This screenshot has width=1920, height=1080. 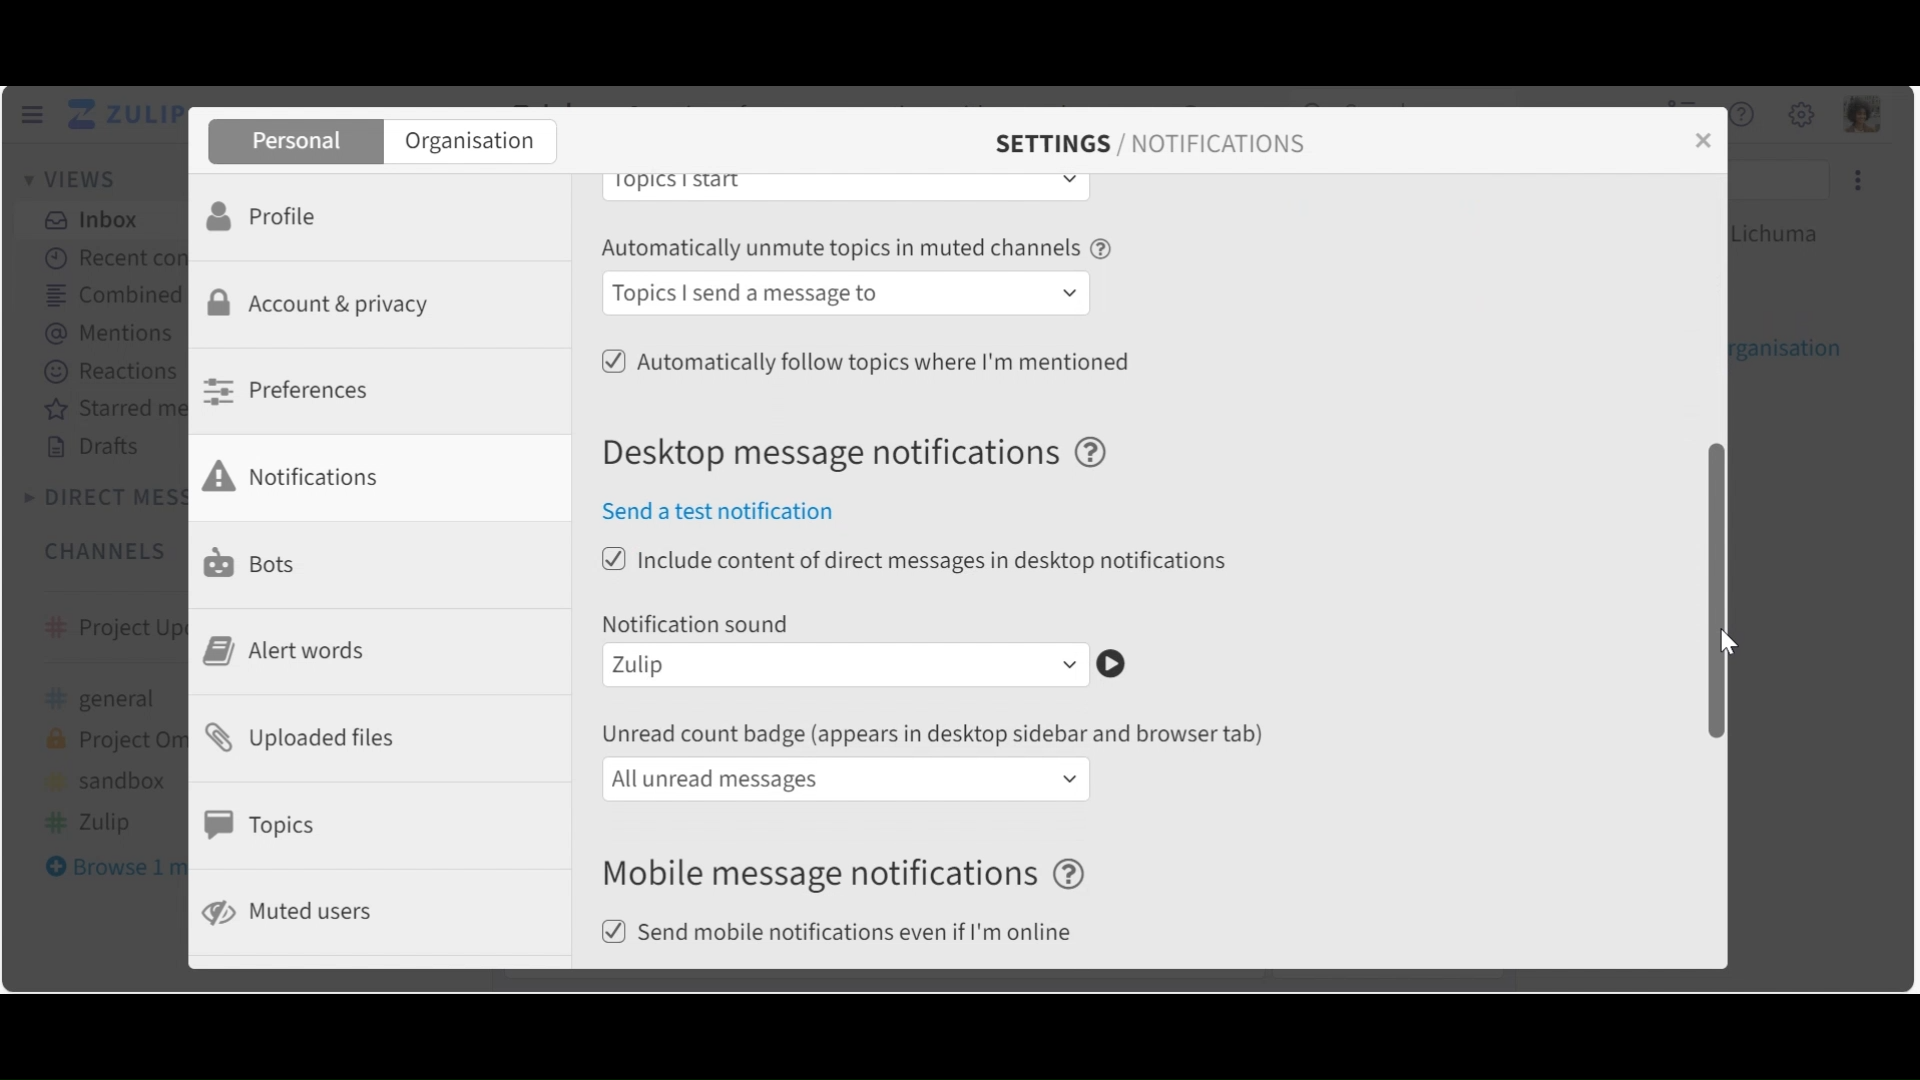 I want to click on Send mobile notifications even if I'm online, so click(x=845, y=934).